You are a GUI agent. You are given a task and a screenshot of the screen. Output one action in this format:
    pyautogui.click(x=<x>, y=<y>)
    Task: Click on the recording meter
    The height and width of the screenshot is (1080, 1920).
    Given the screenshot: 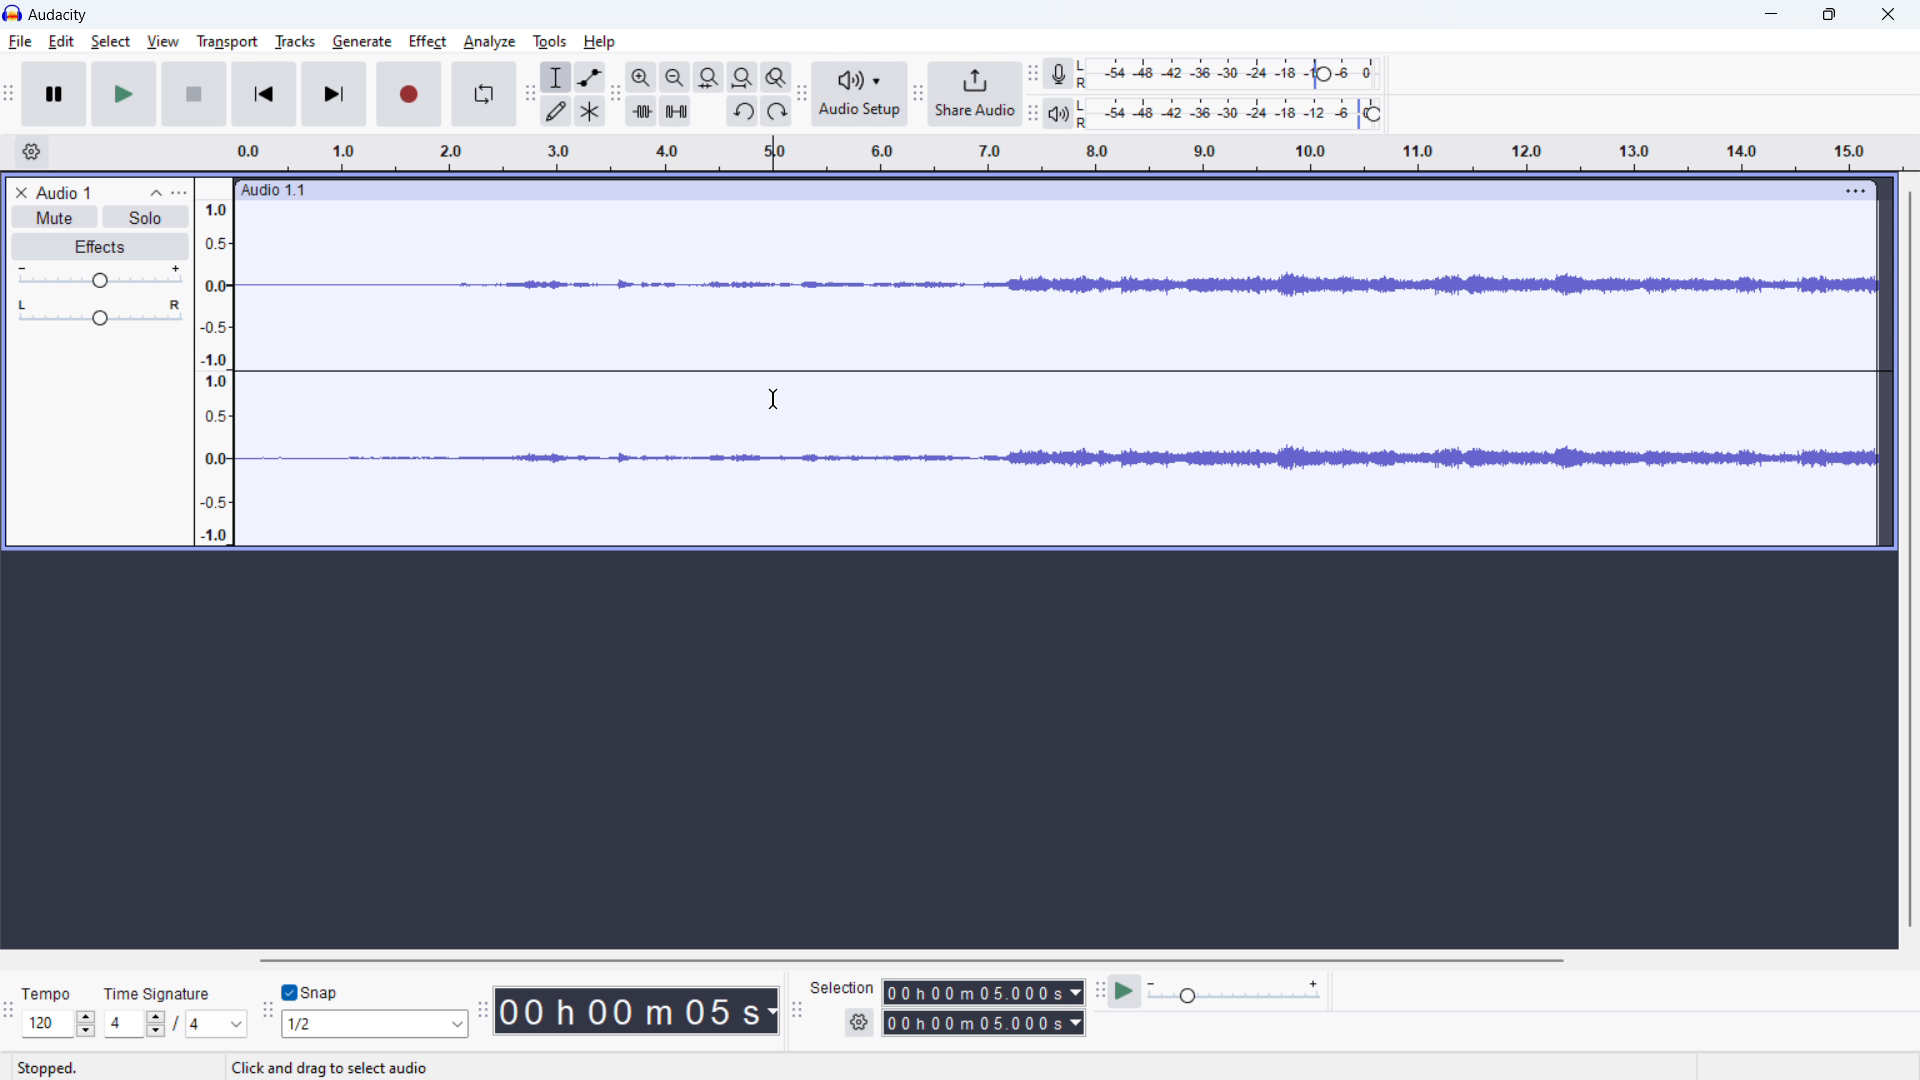 What is the action you would take?
    pyautogui.click(x=1244, y=58)
    